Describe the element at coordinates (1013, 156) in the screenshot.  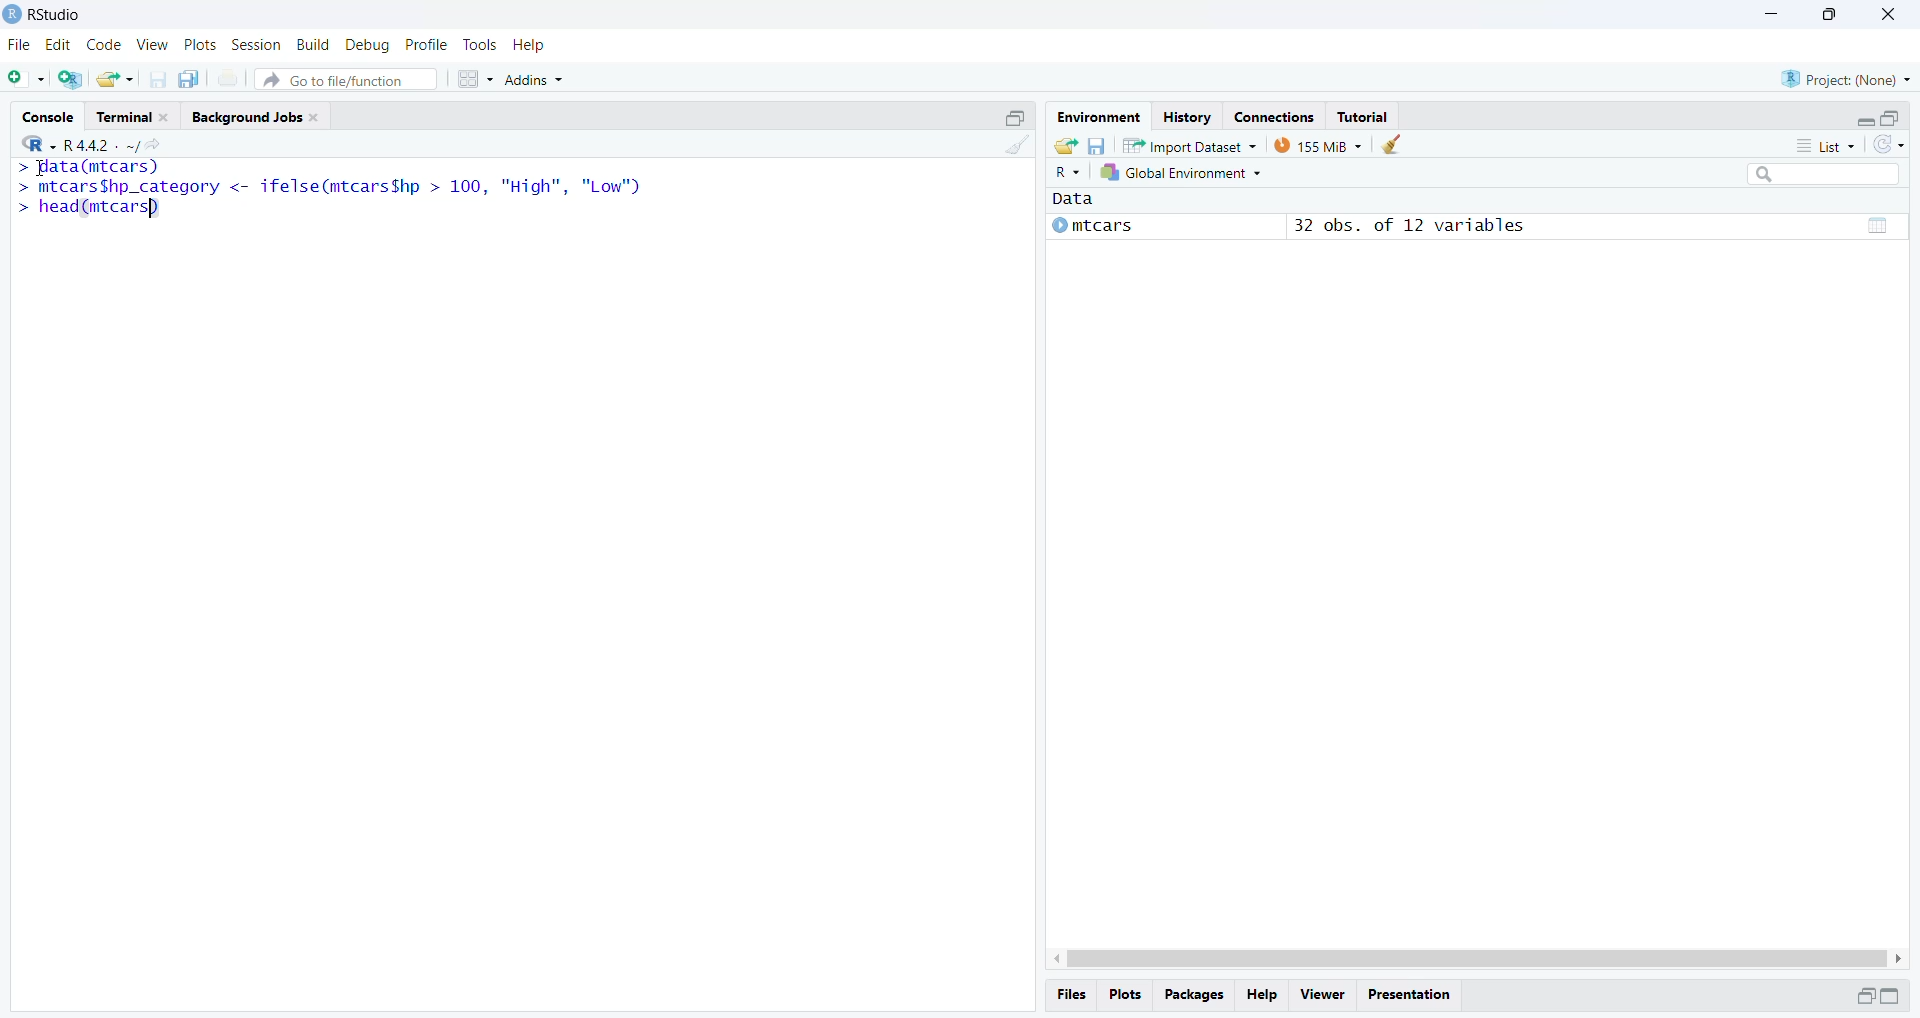
I see `Clear console (Ctrl +L)` at that location.